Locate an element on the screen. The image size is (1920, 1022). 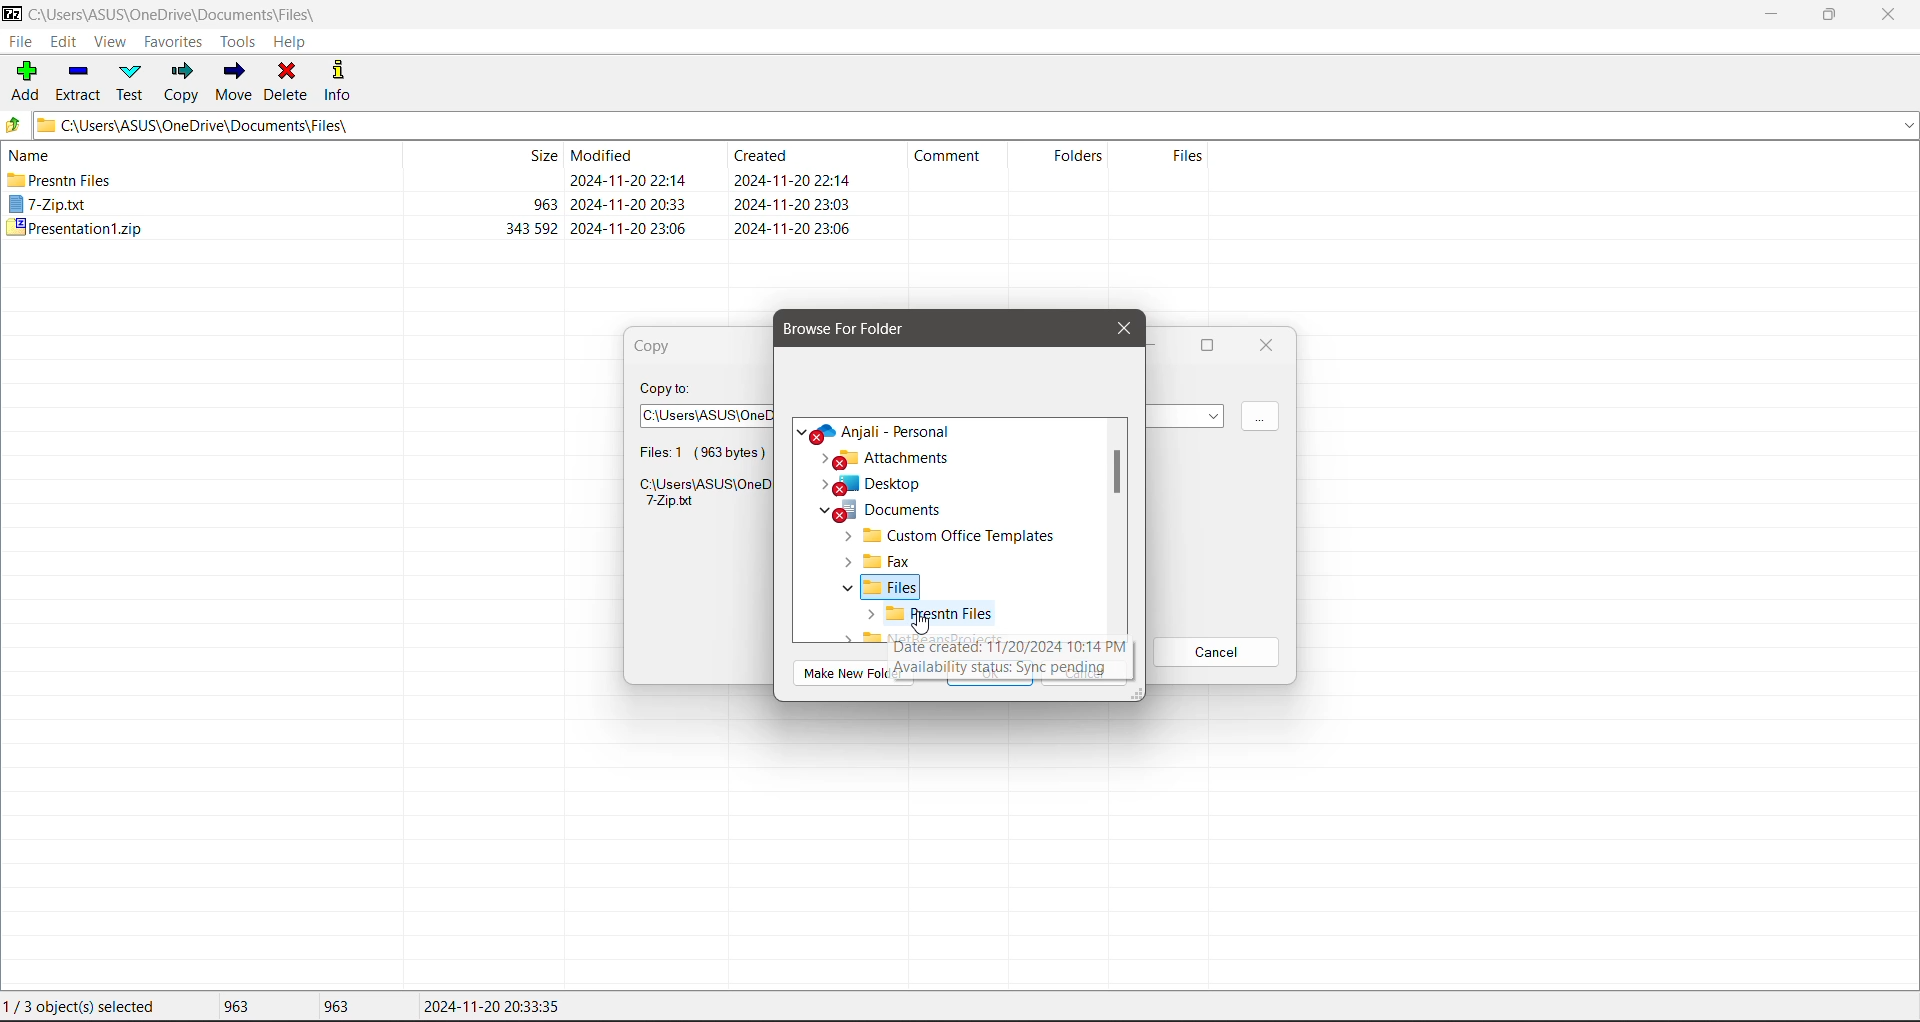
Title Bar color changed on Click is located at coordinates (694, 13).